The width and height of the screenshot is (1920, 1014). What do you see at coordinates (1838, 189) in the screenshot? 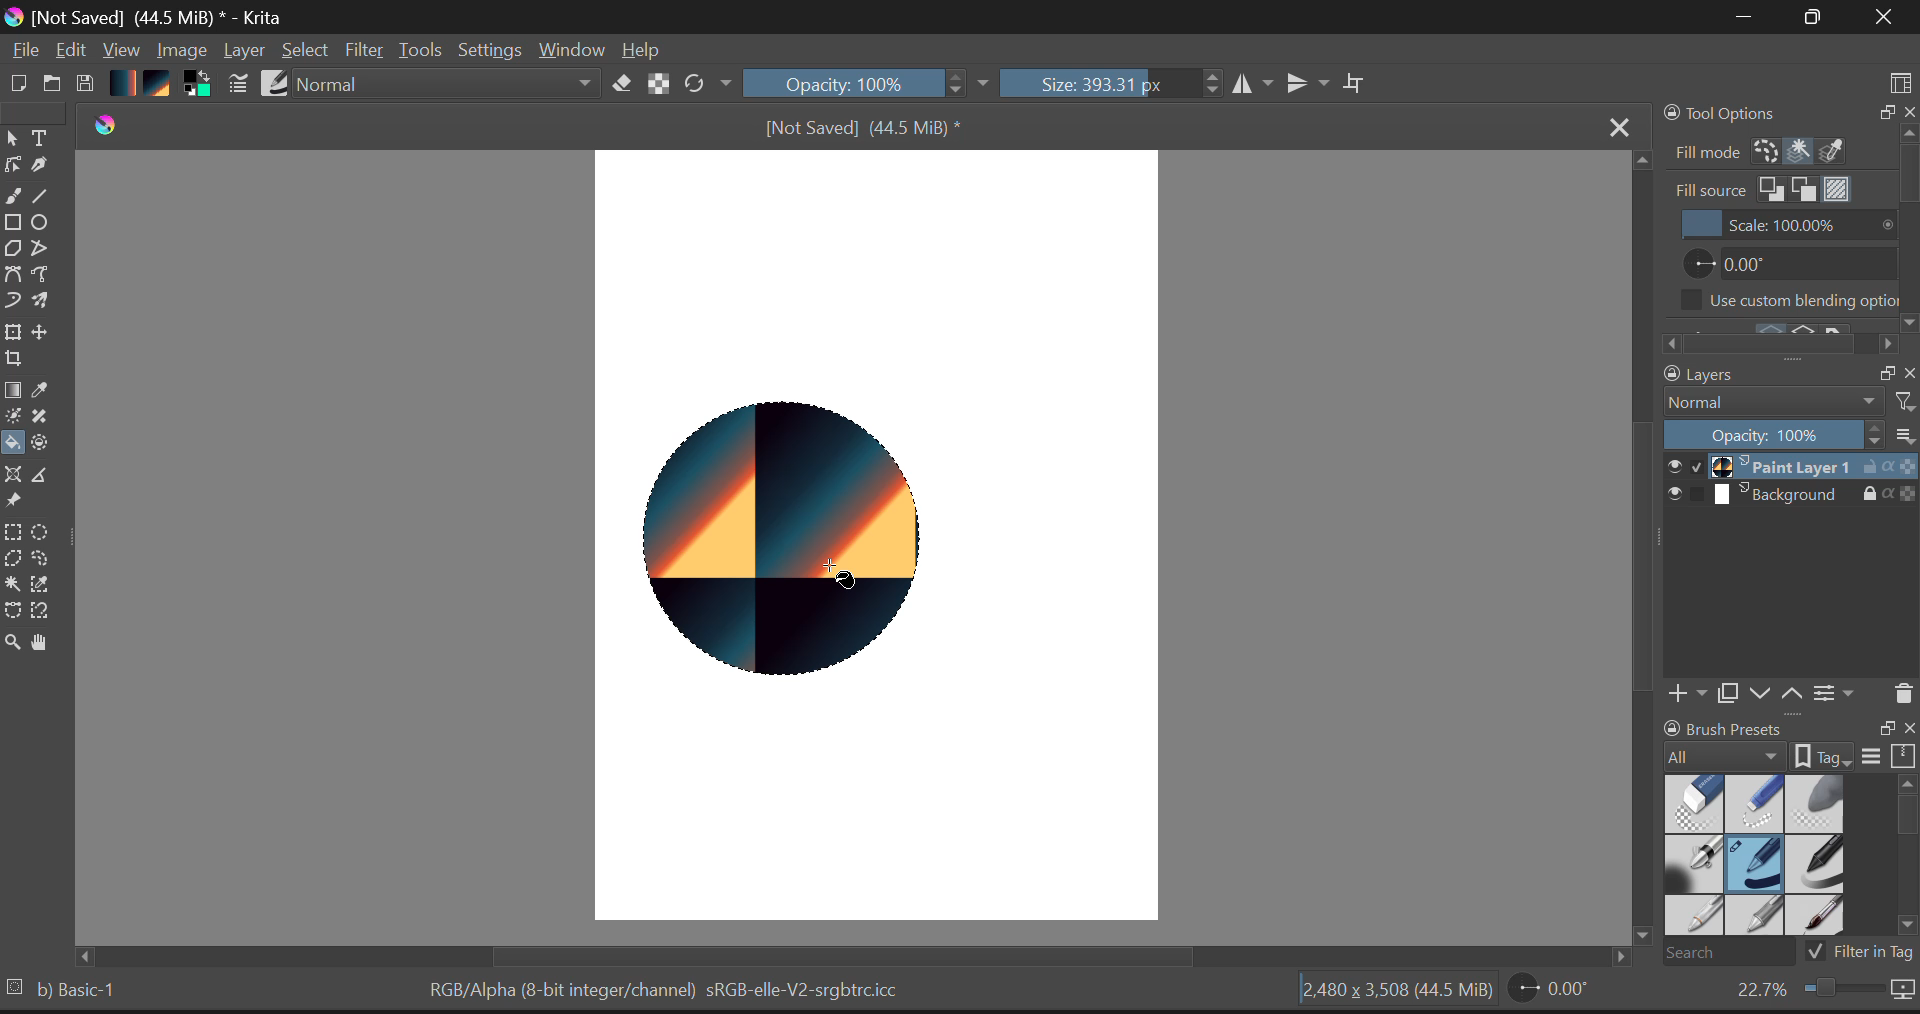
I see `Fill Source Pattern Selected` at bounding box center [1838, 189].